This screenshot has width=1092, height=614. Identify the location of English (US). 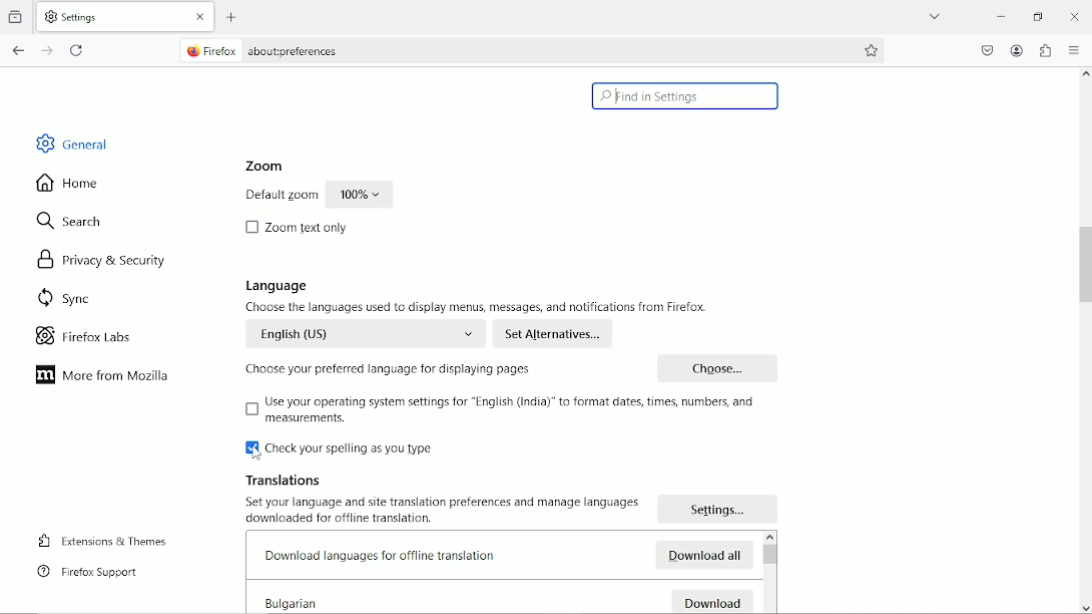
(363, 335).